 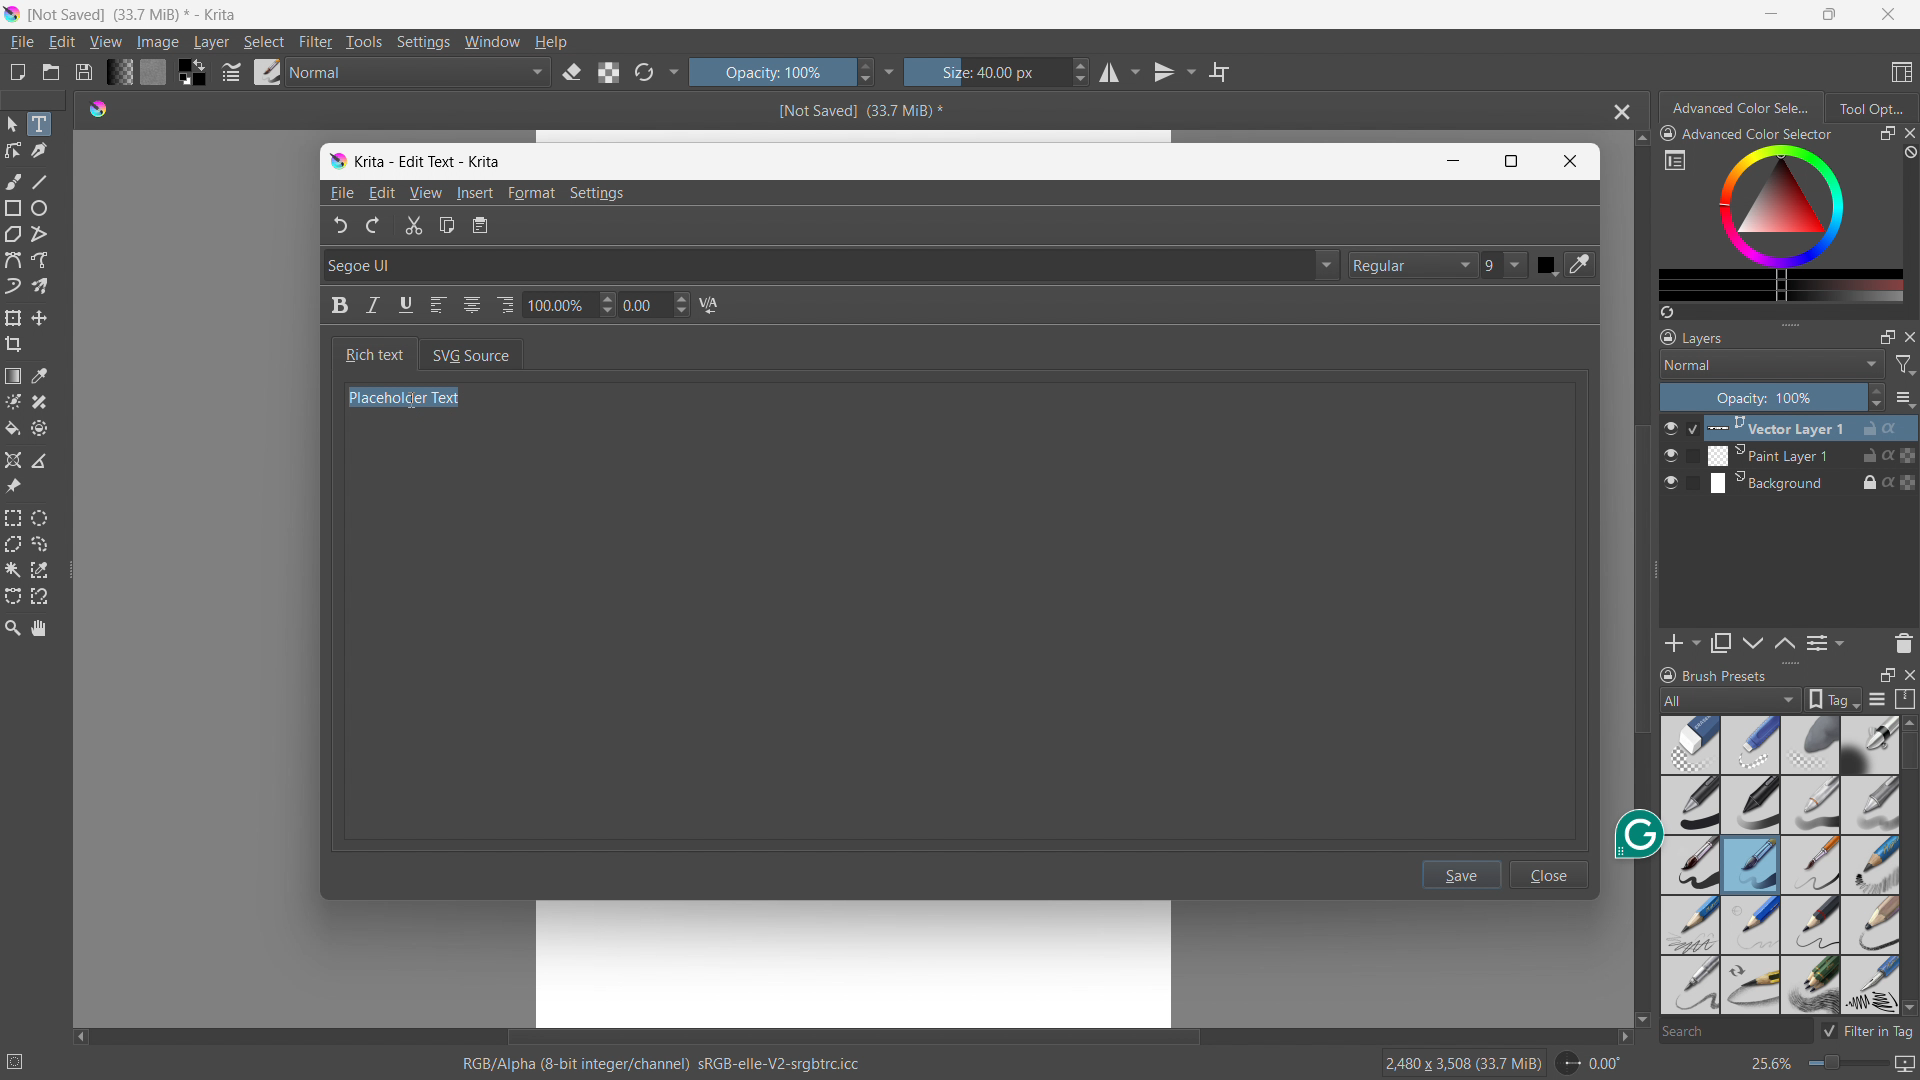 What do you see at coordinates (852, 1034) in the screenshot?
I see `horizontal scrollbar` at bounding box center [852, 1034].